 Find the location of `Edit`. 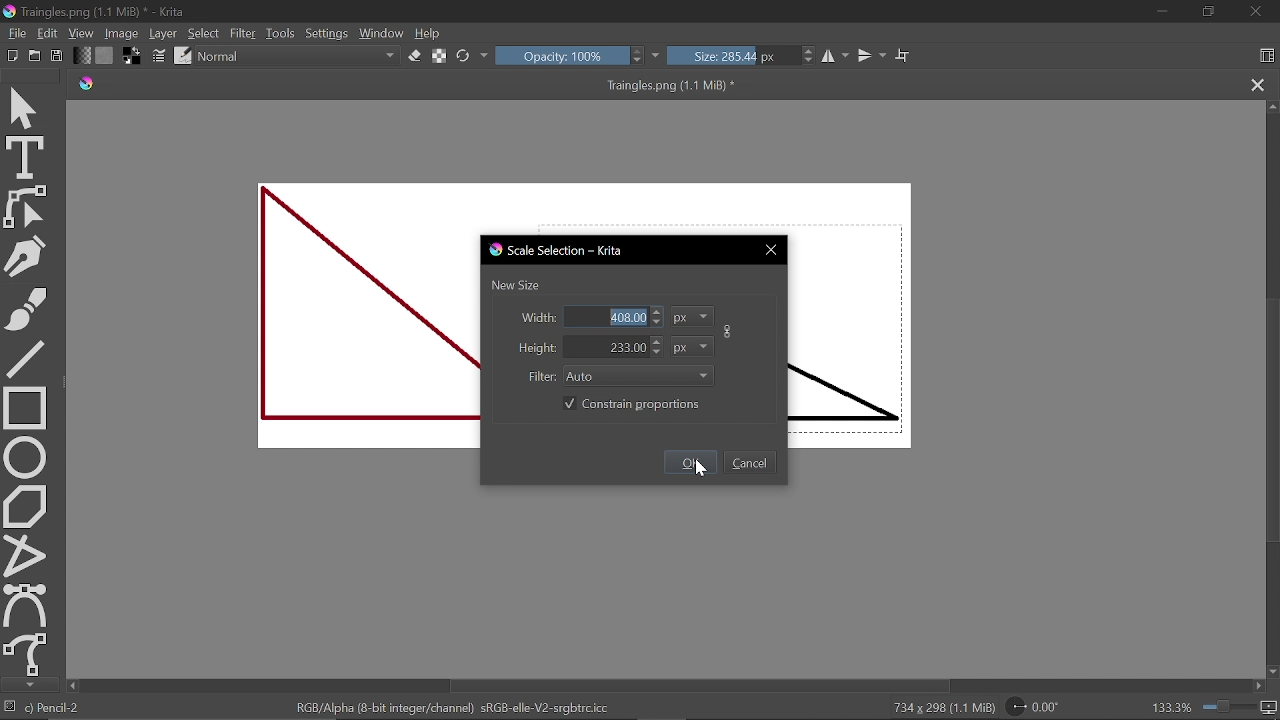

Edit is located at coordinates (47, 33).